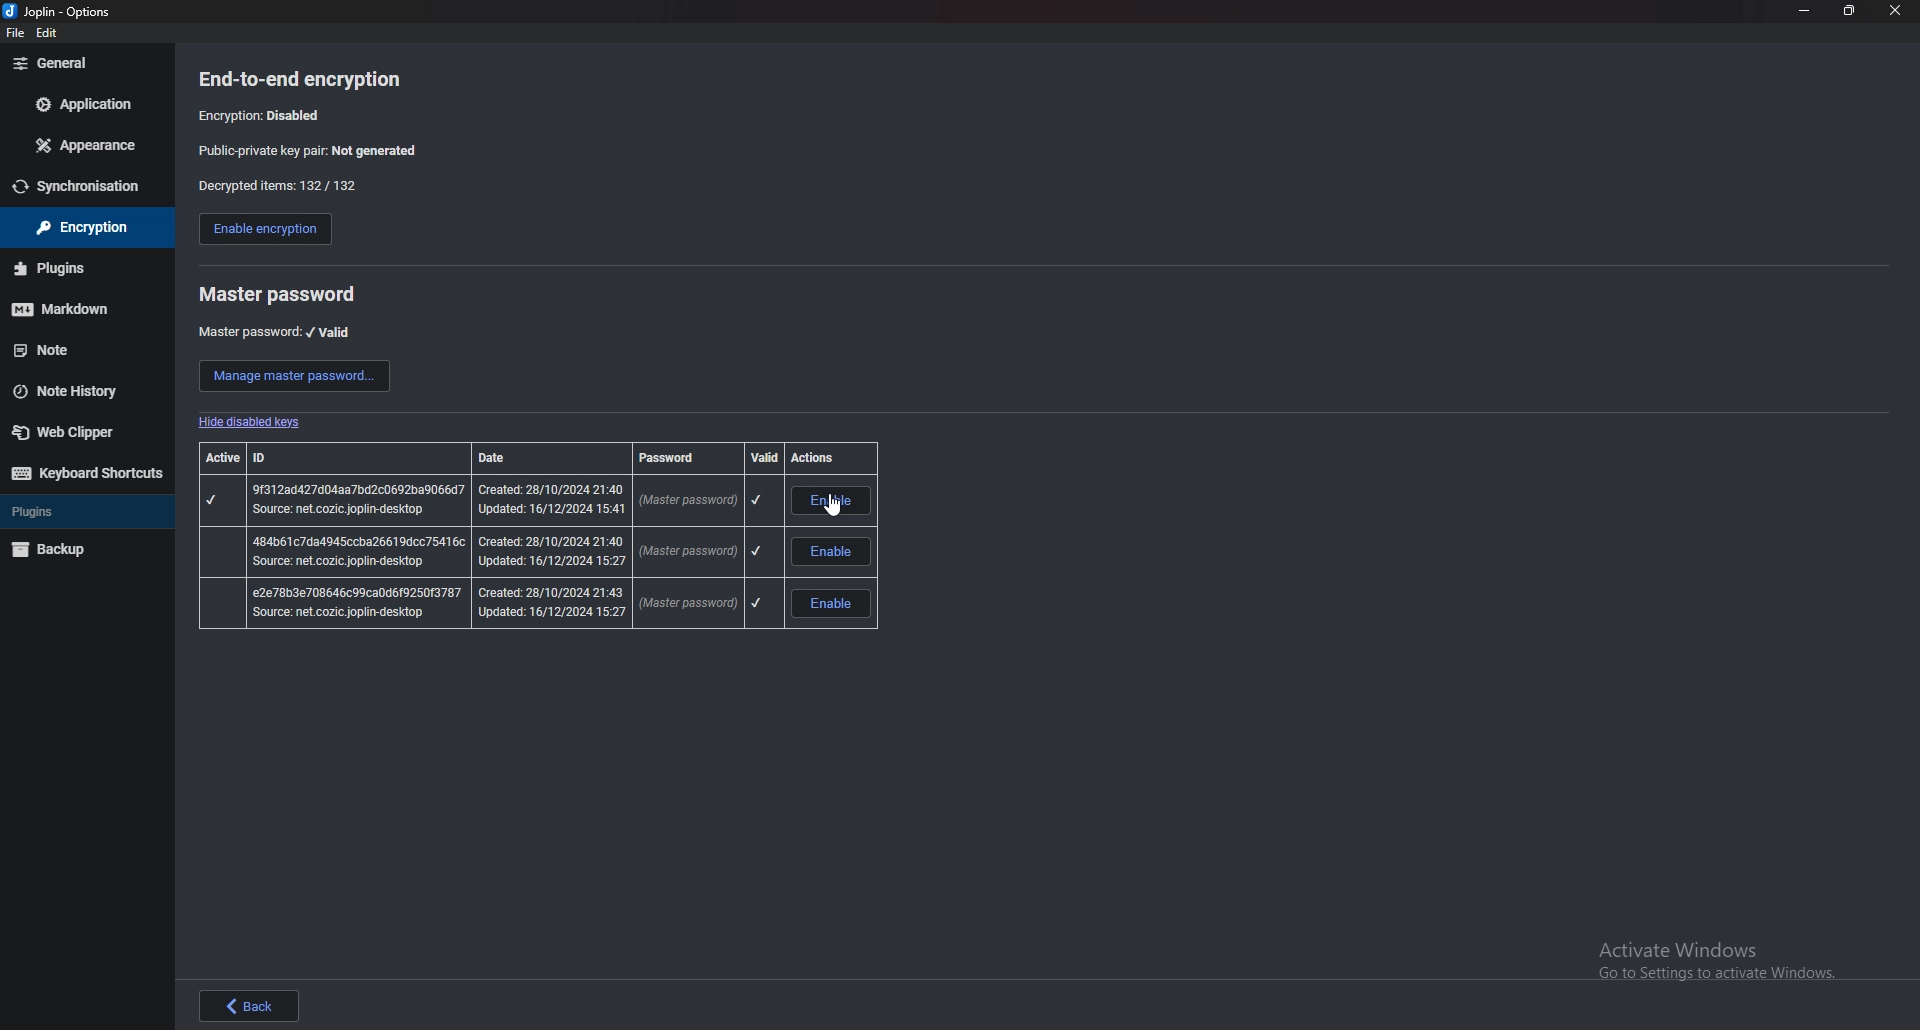  I want to click on enable, so click(832, 503).